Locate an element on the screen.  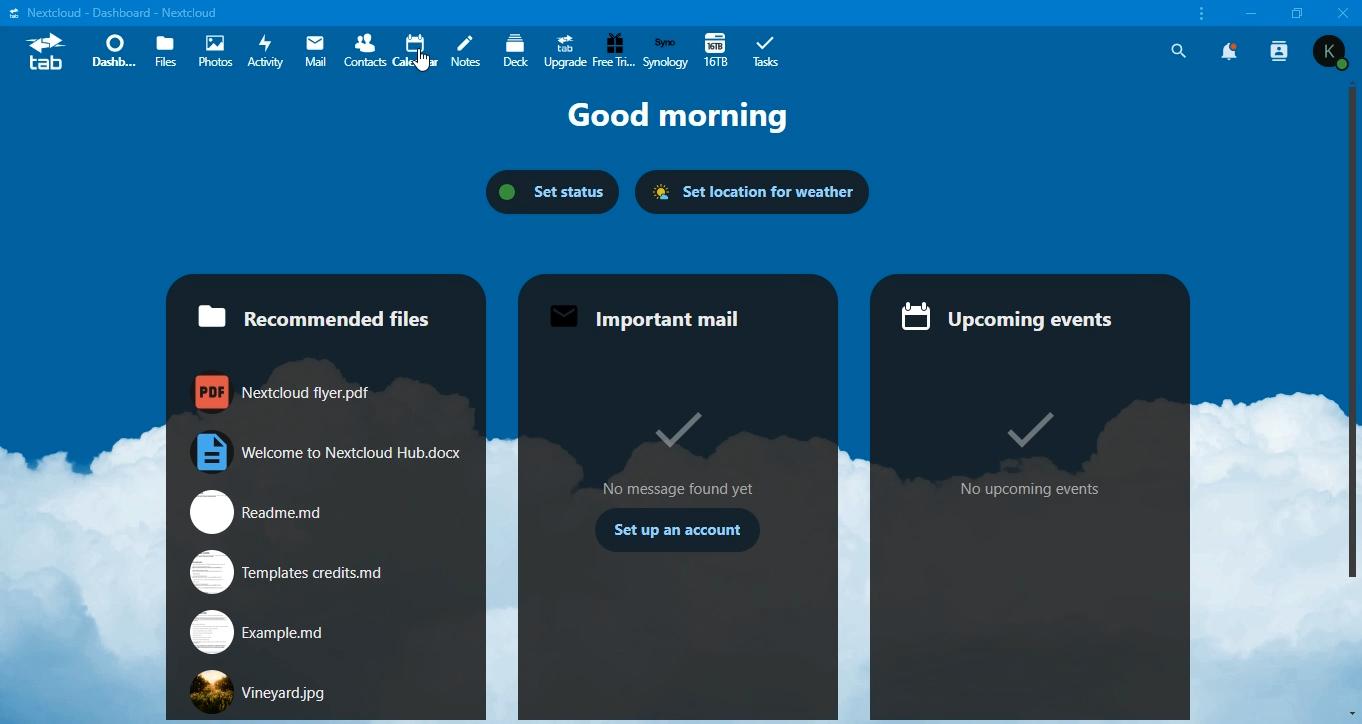
restore window is located at coordinates (1298, 12).